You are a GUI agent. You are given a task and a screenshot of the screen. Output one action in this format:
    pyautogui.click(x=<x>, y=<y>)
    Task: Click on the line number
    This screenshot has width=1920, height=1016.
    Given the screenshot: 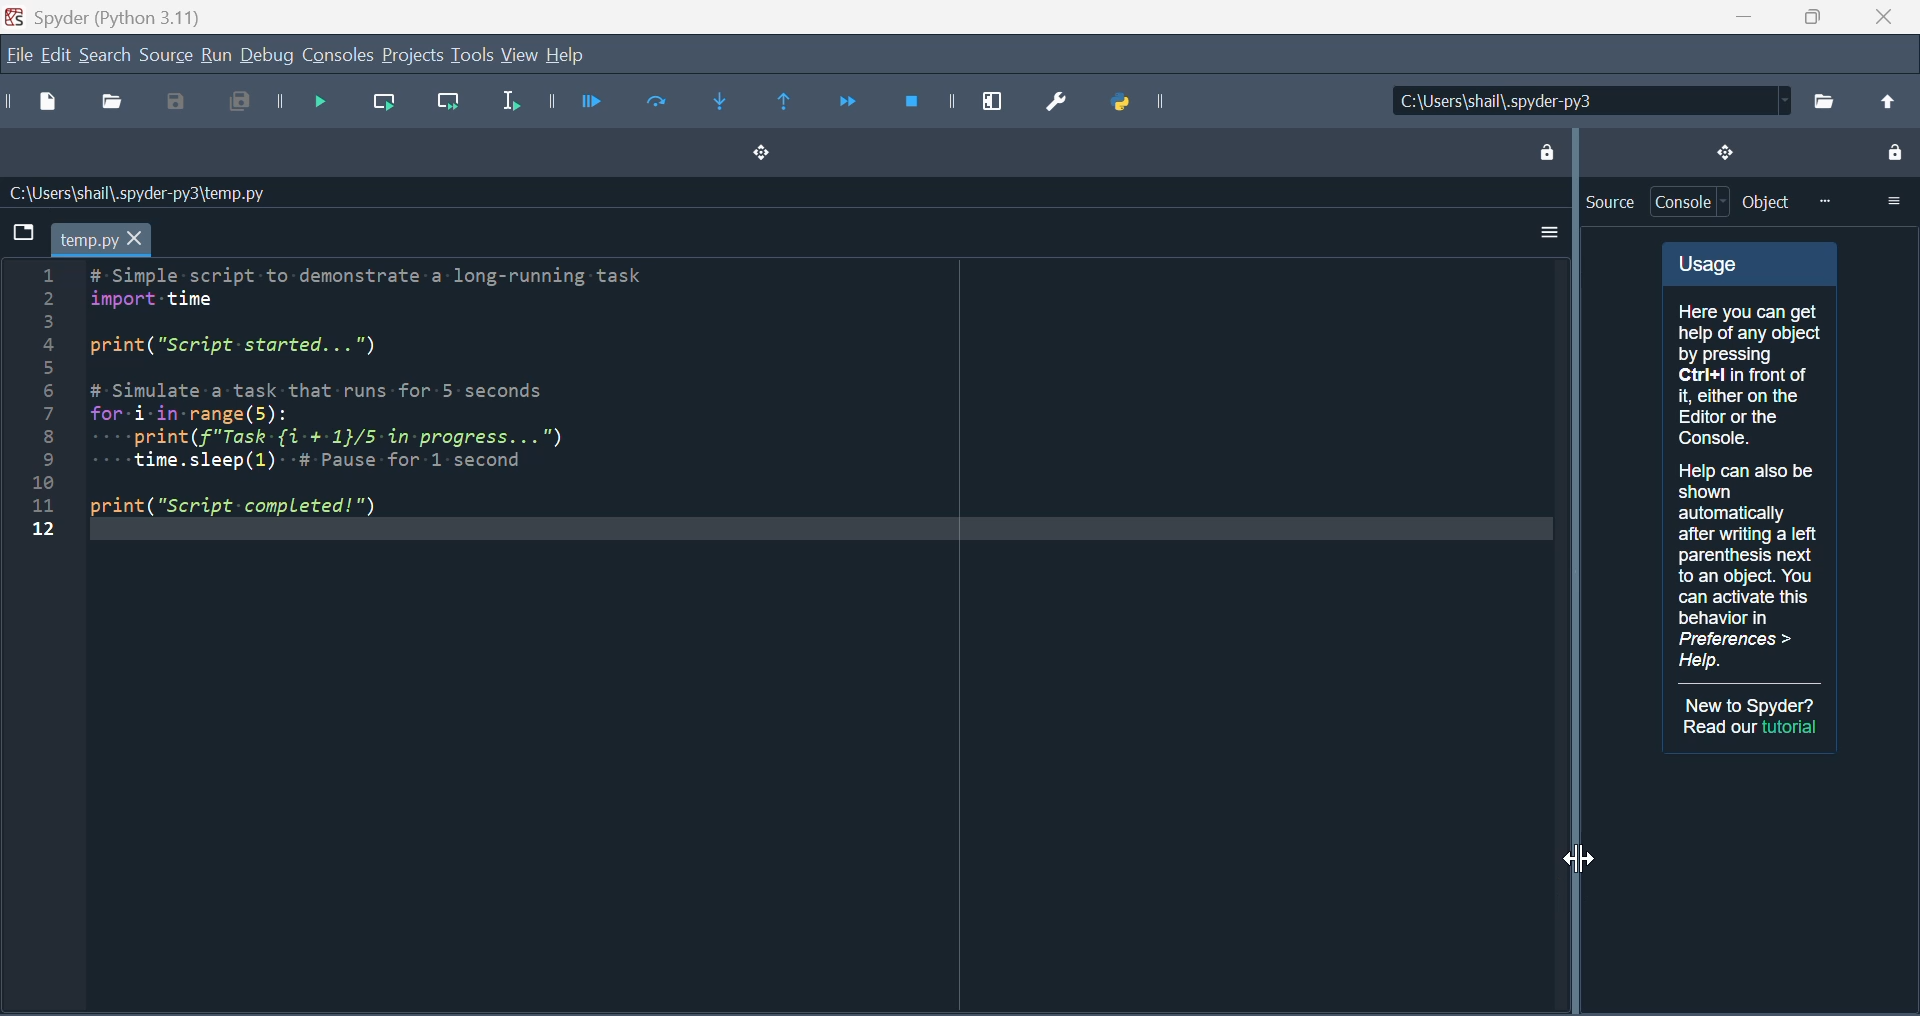 What is the action you would take?
    pyautogui.click(x=42, y=402)
    